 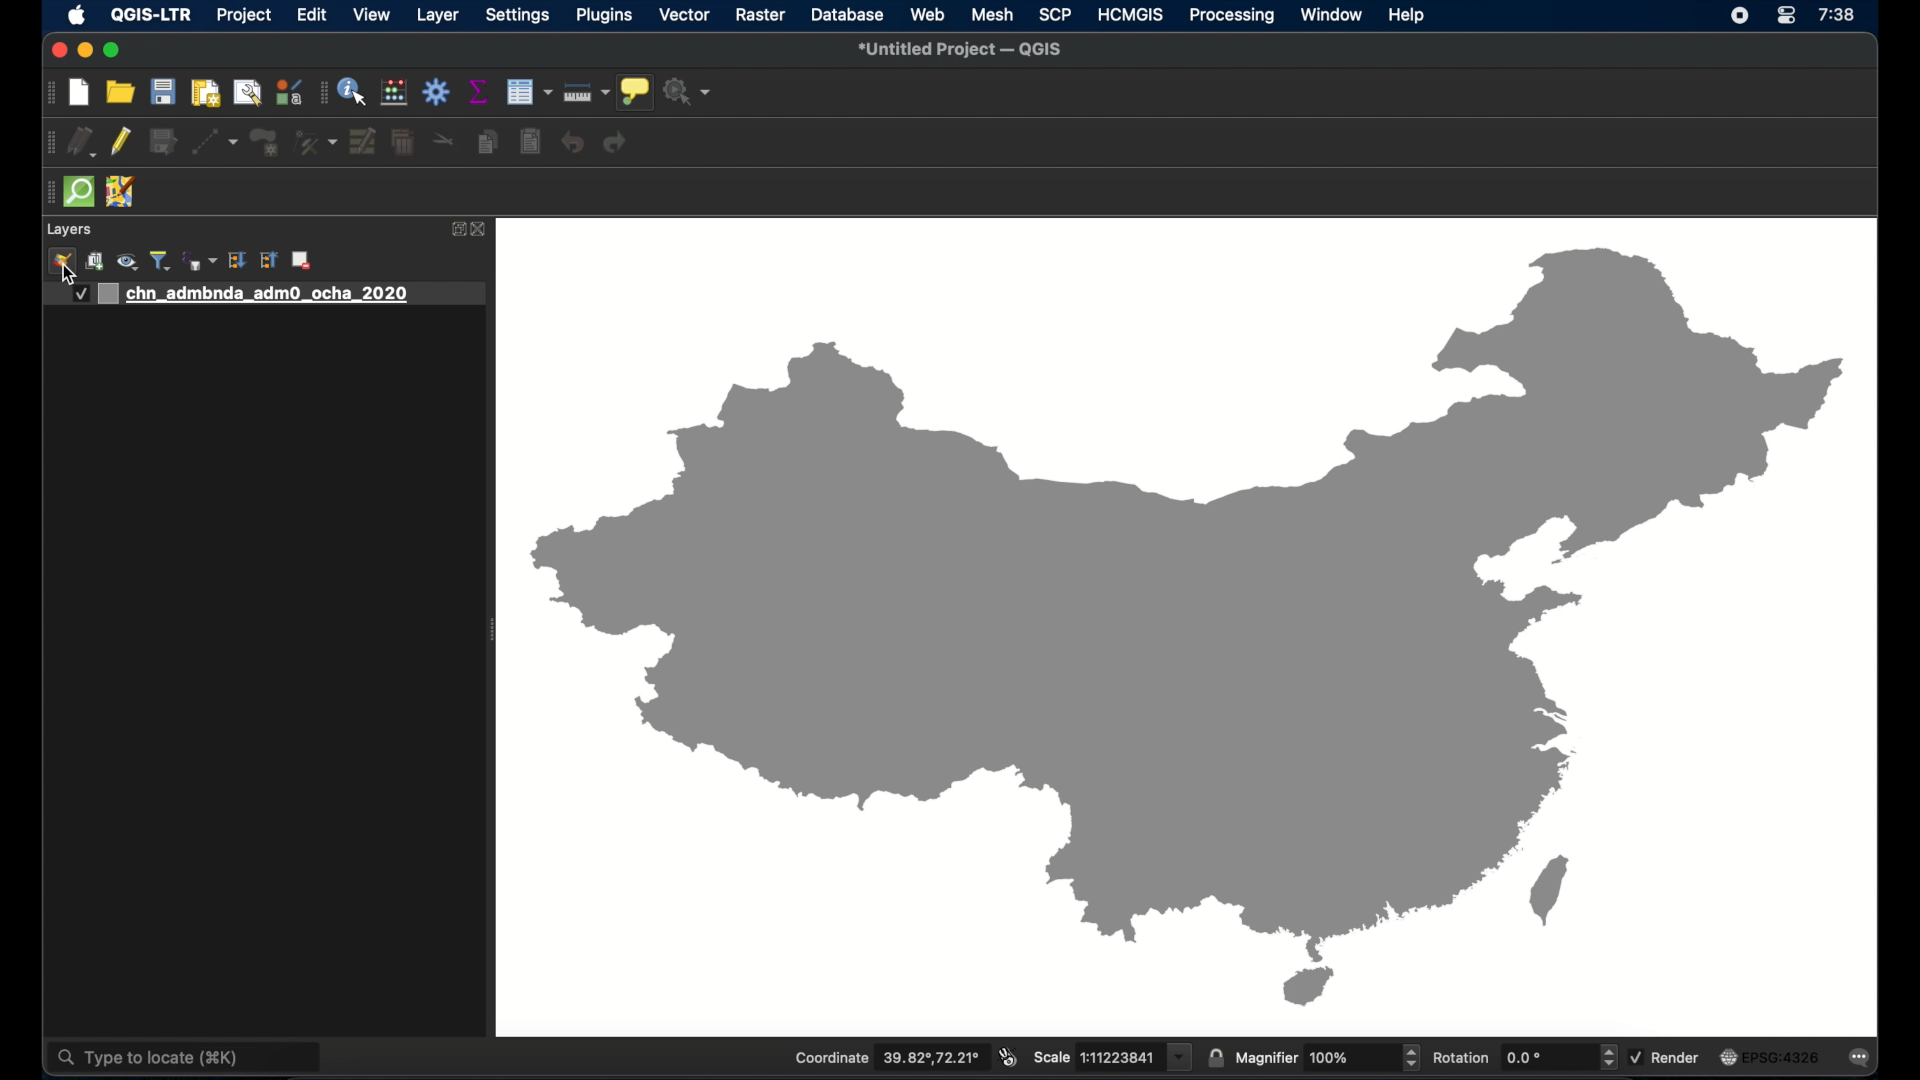 I want to click on undo, so click(x=573, y=142).